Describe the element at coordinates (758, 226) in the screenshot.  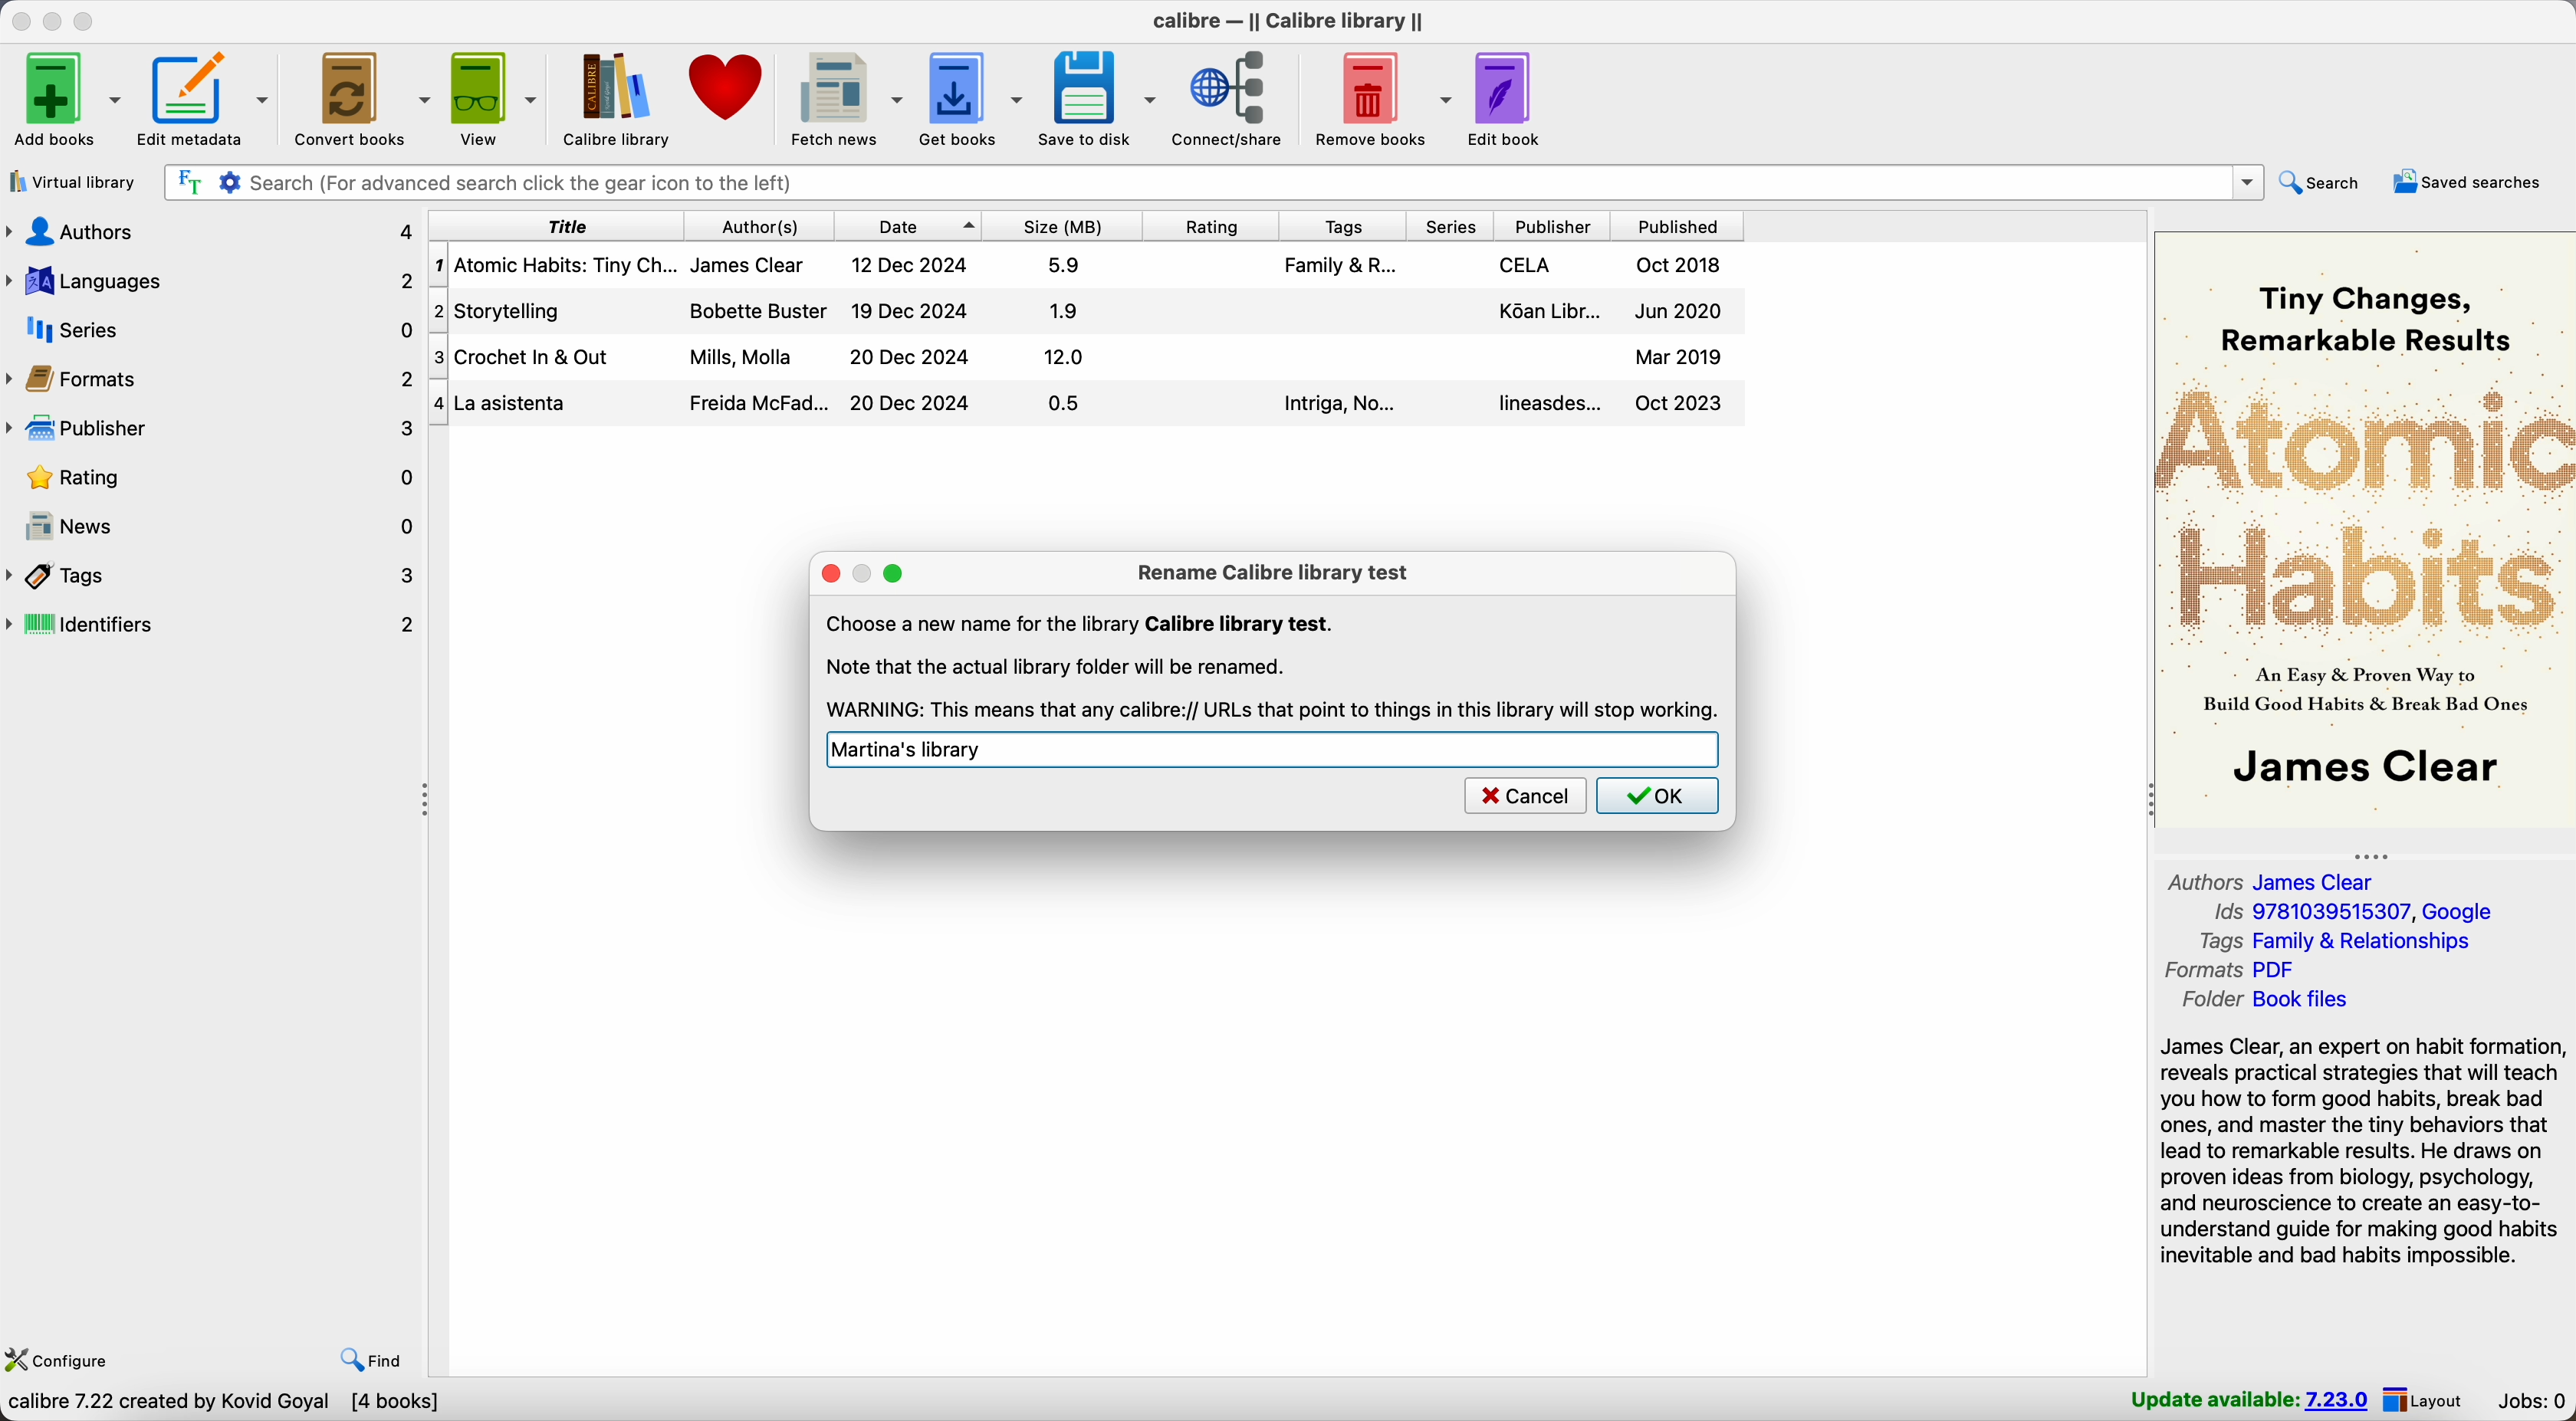
I see `author(s)` at that location.